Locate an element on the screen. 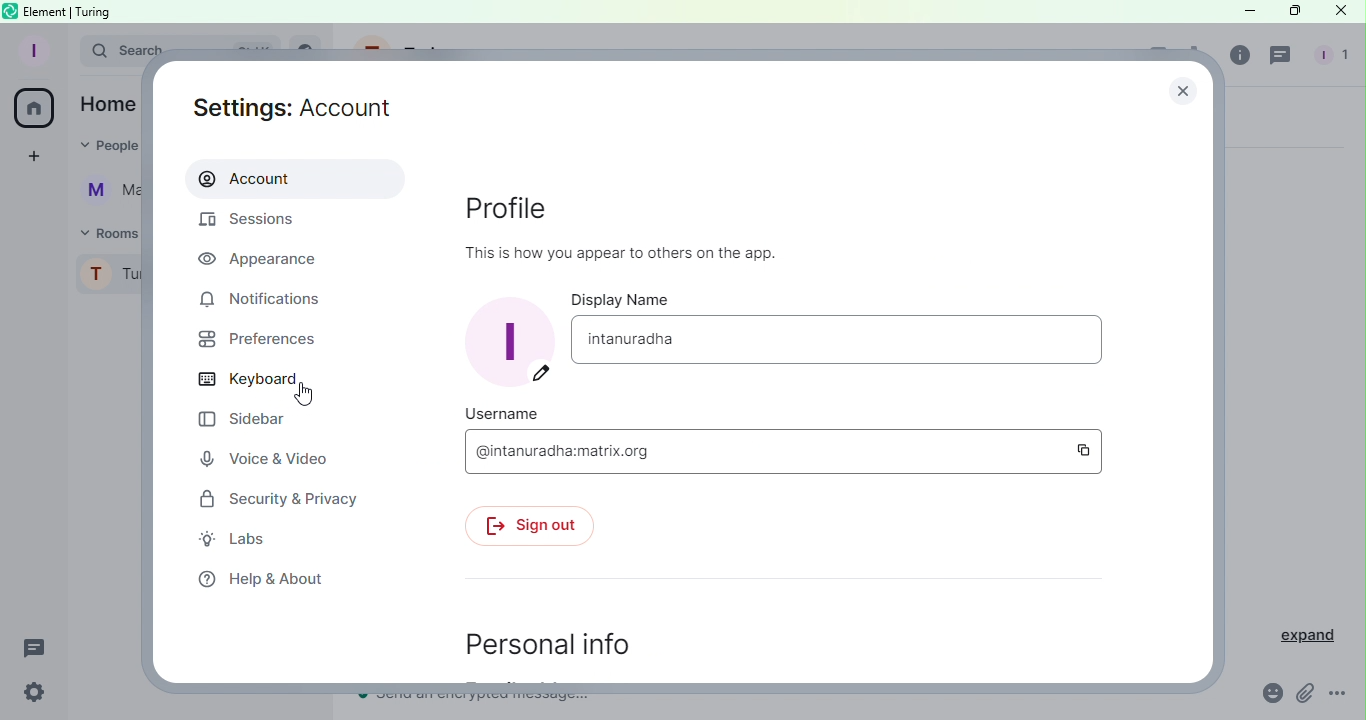 The width and height of the screenshot is (1366, 720). People is located at coordinates (112, 145).